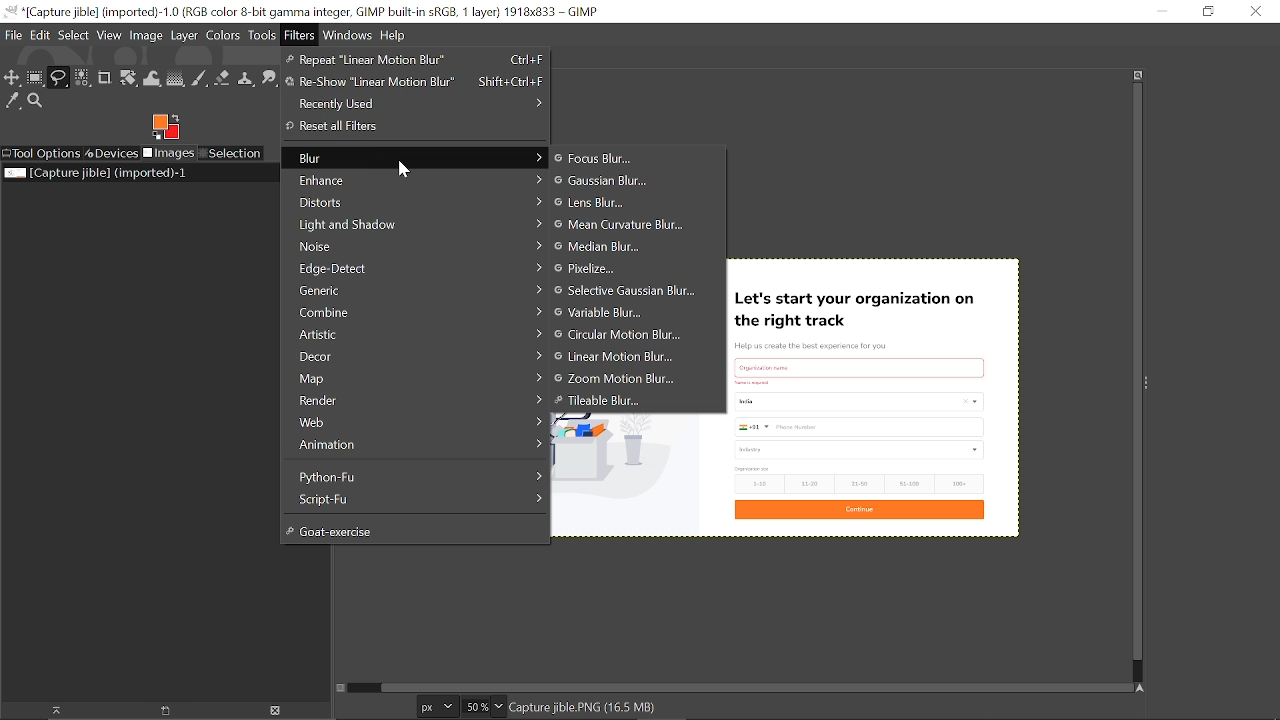 The height and width of the screenshot is (720, 1280). What do you see at coordinates (406, 170) in the screenshot?
I see `Cursor here` at bounding box center [406, 170].